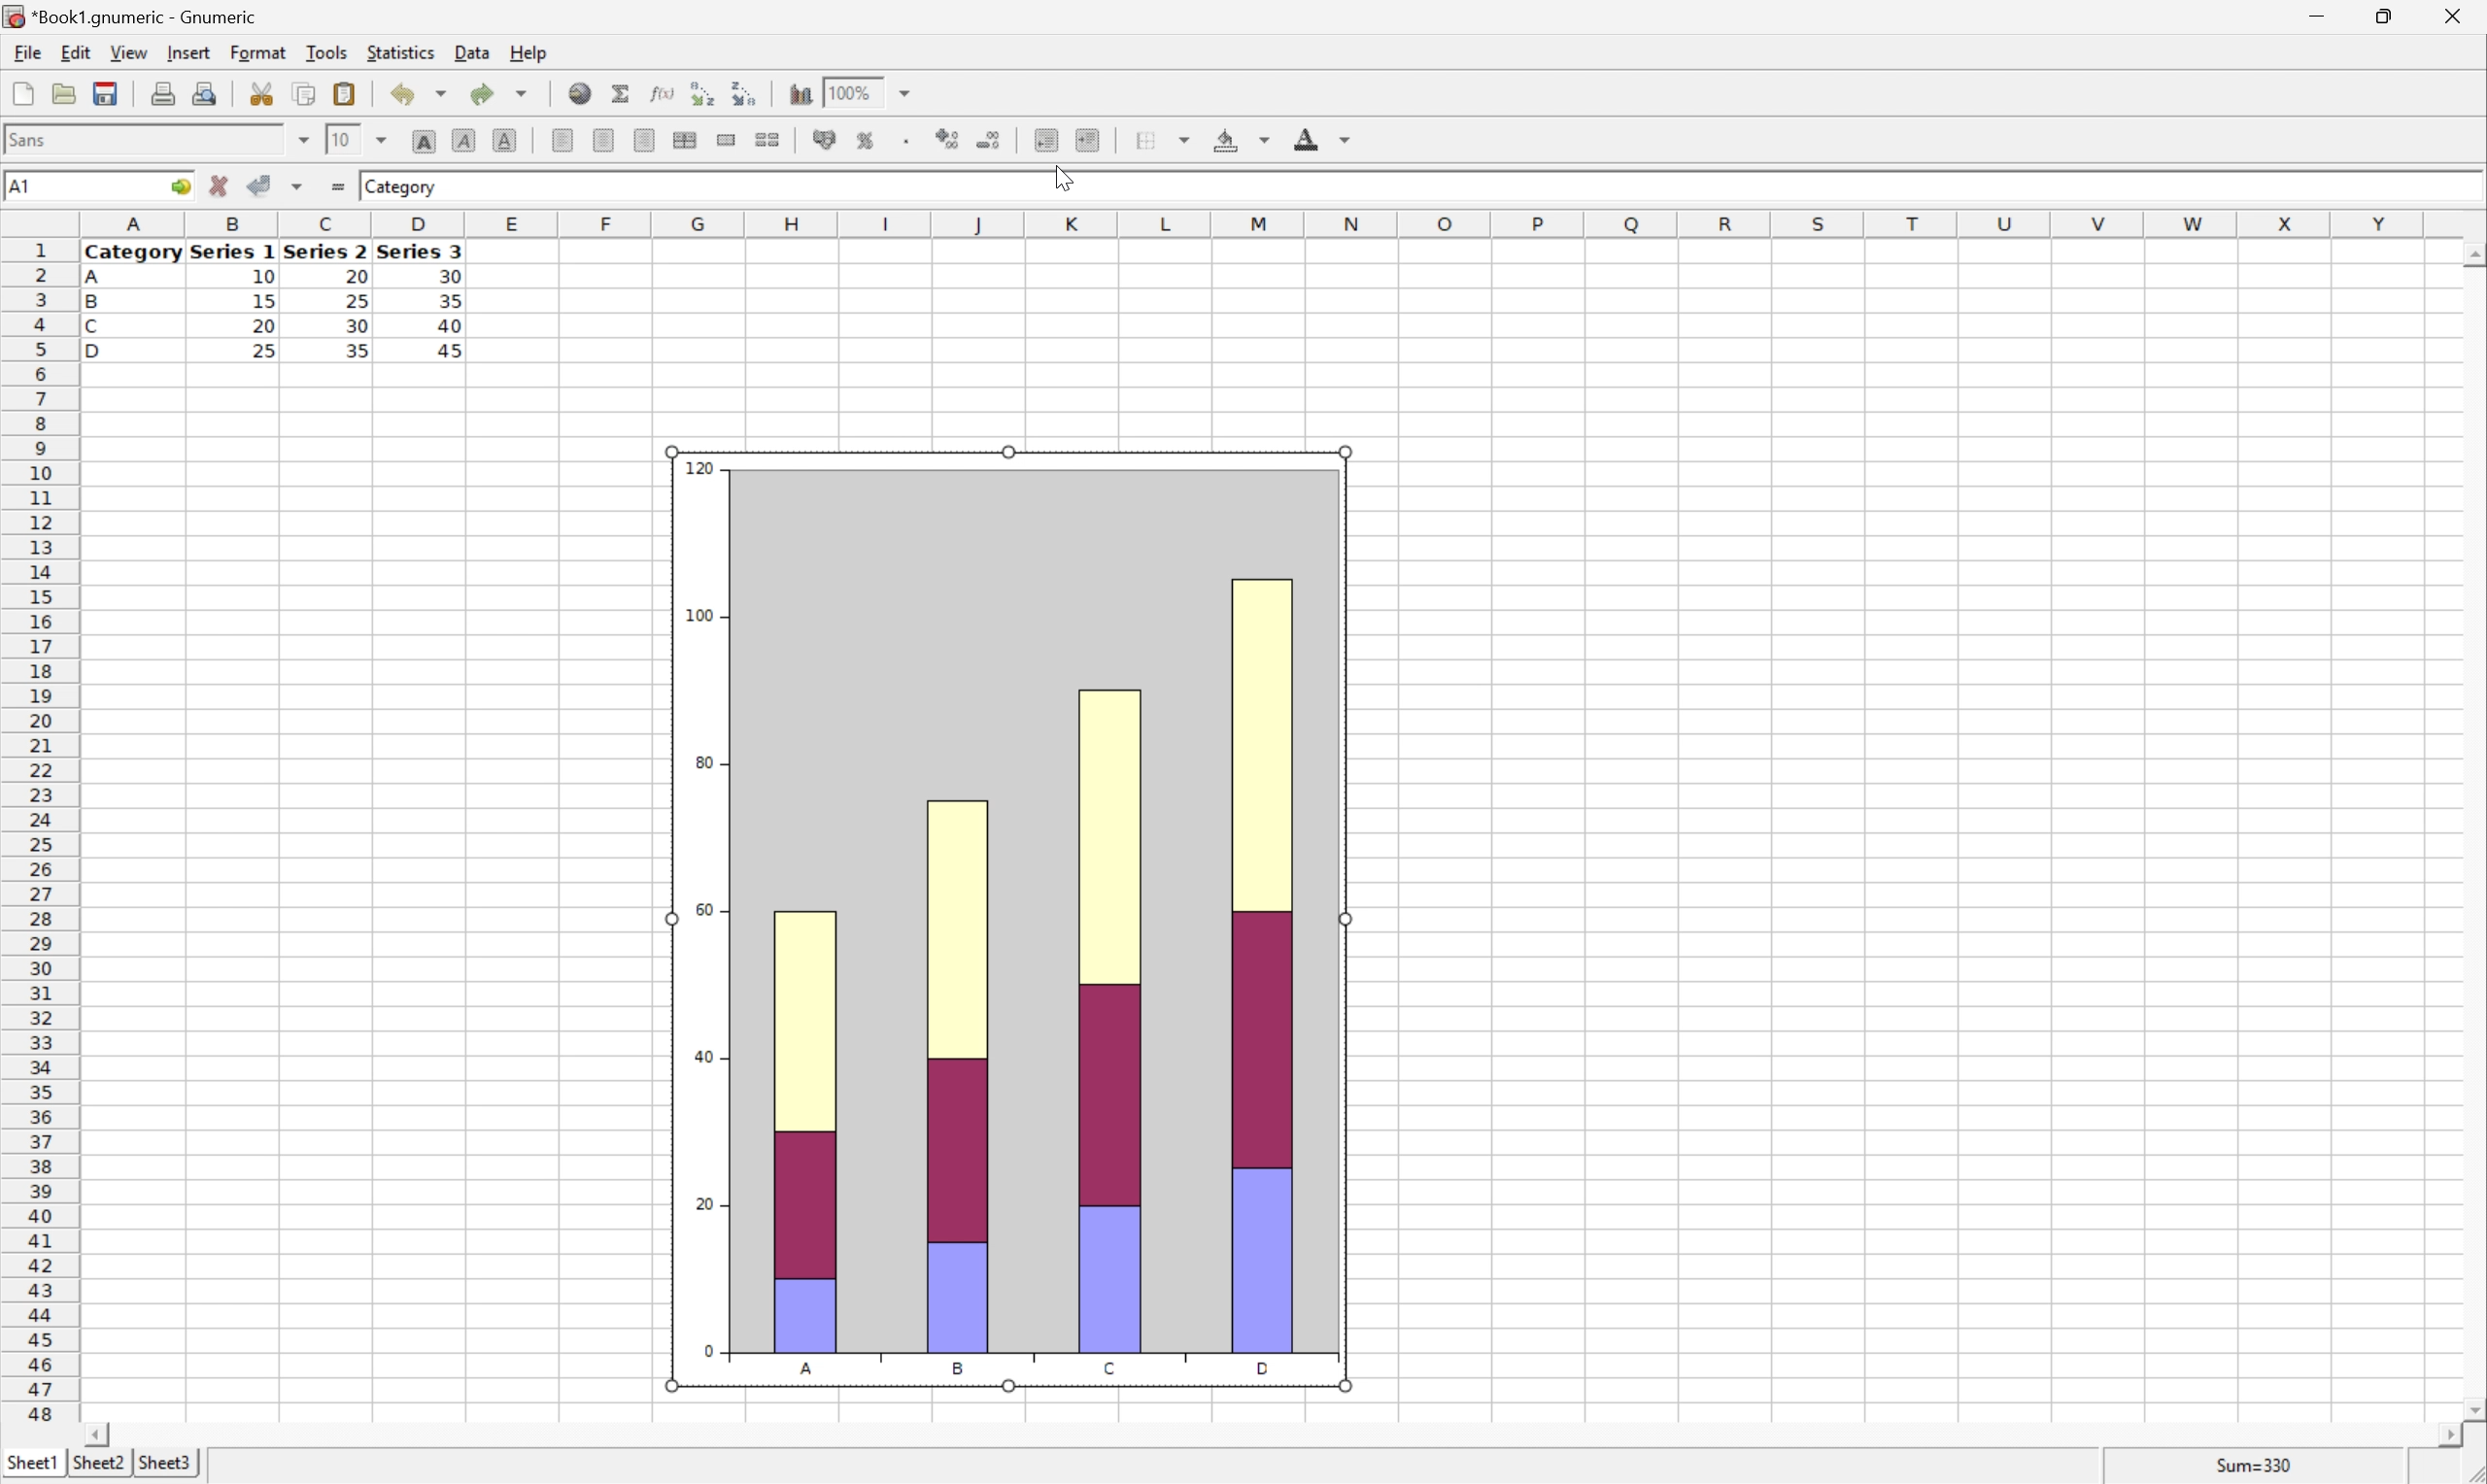  What do you see at coordinates (167, 1463) in the screenshot?
I see `Sheet3` at bounding box center [167, 1463].